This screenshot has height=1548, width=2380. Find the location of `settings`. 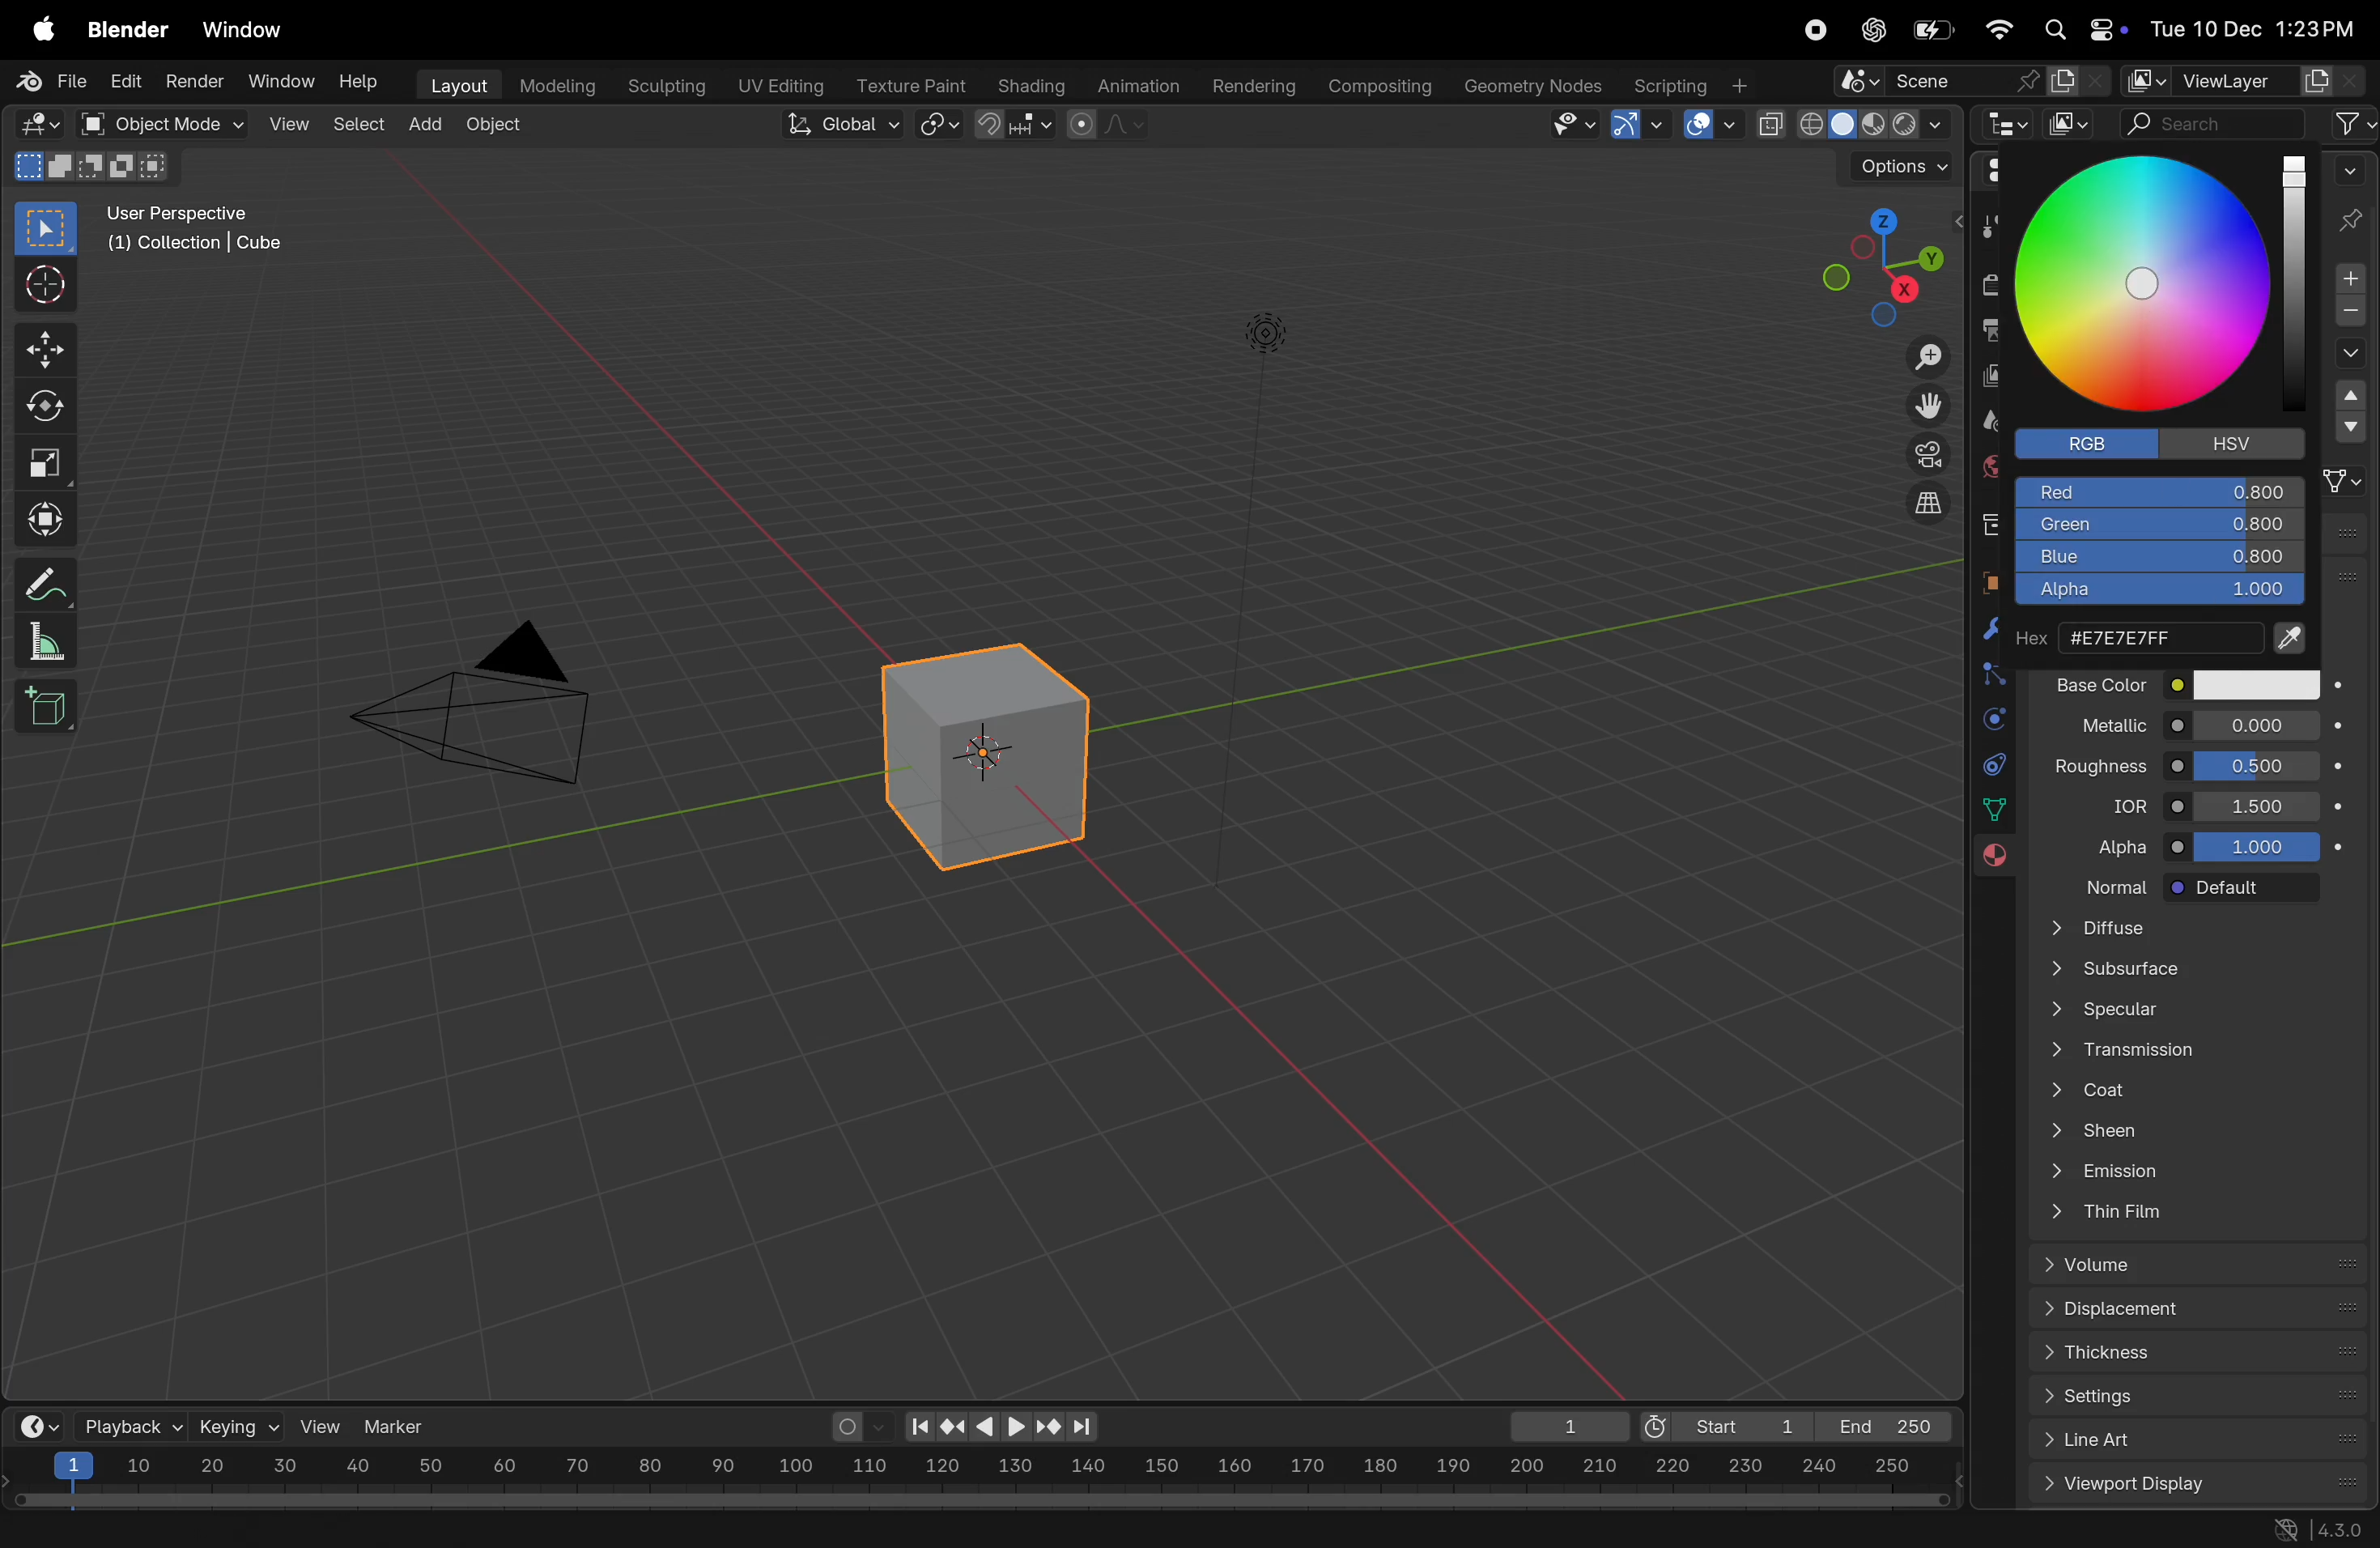

settings is located at coordinates (2206, 1398).